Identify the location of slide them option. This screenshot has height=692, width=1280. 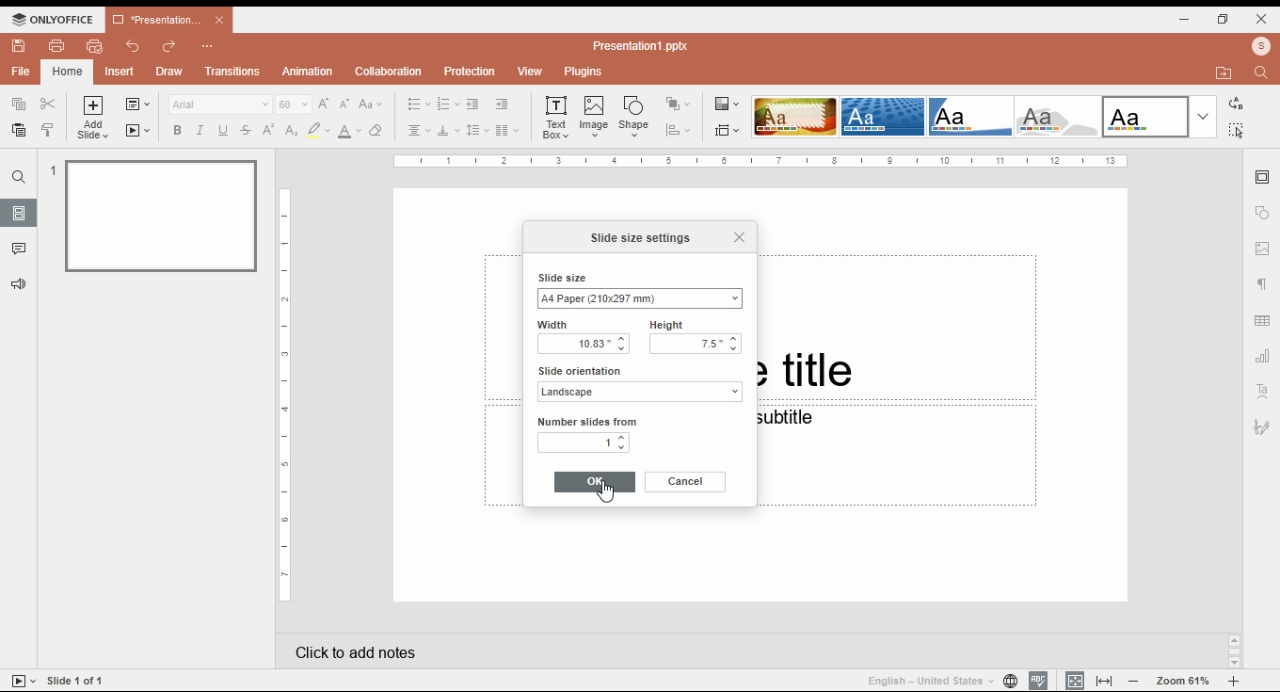
(883, 116).